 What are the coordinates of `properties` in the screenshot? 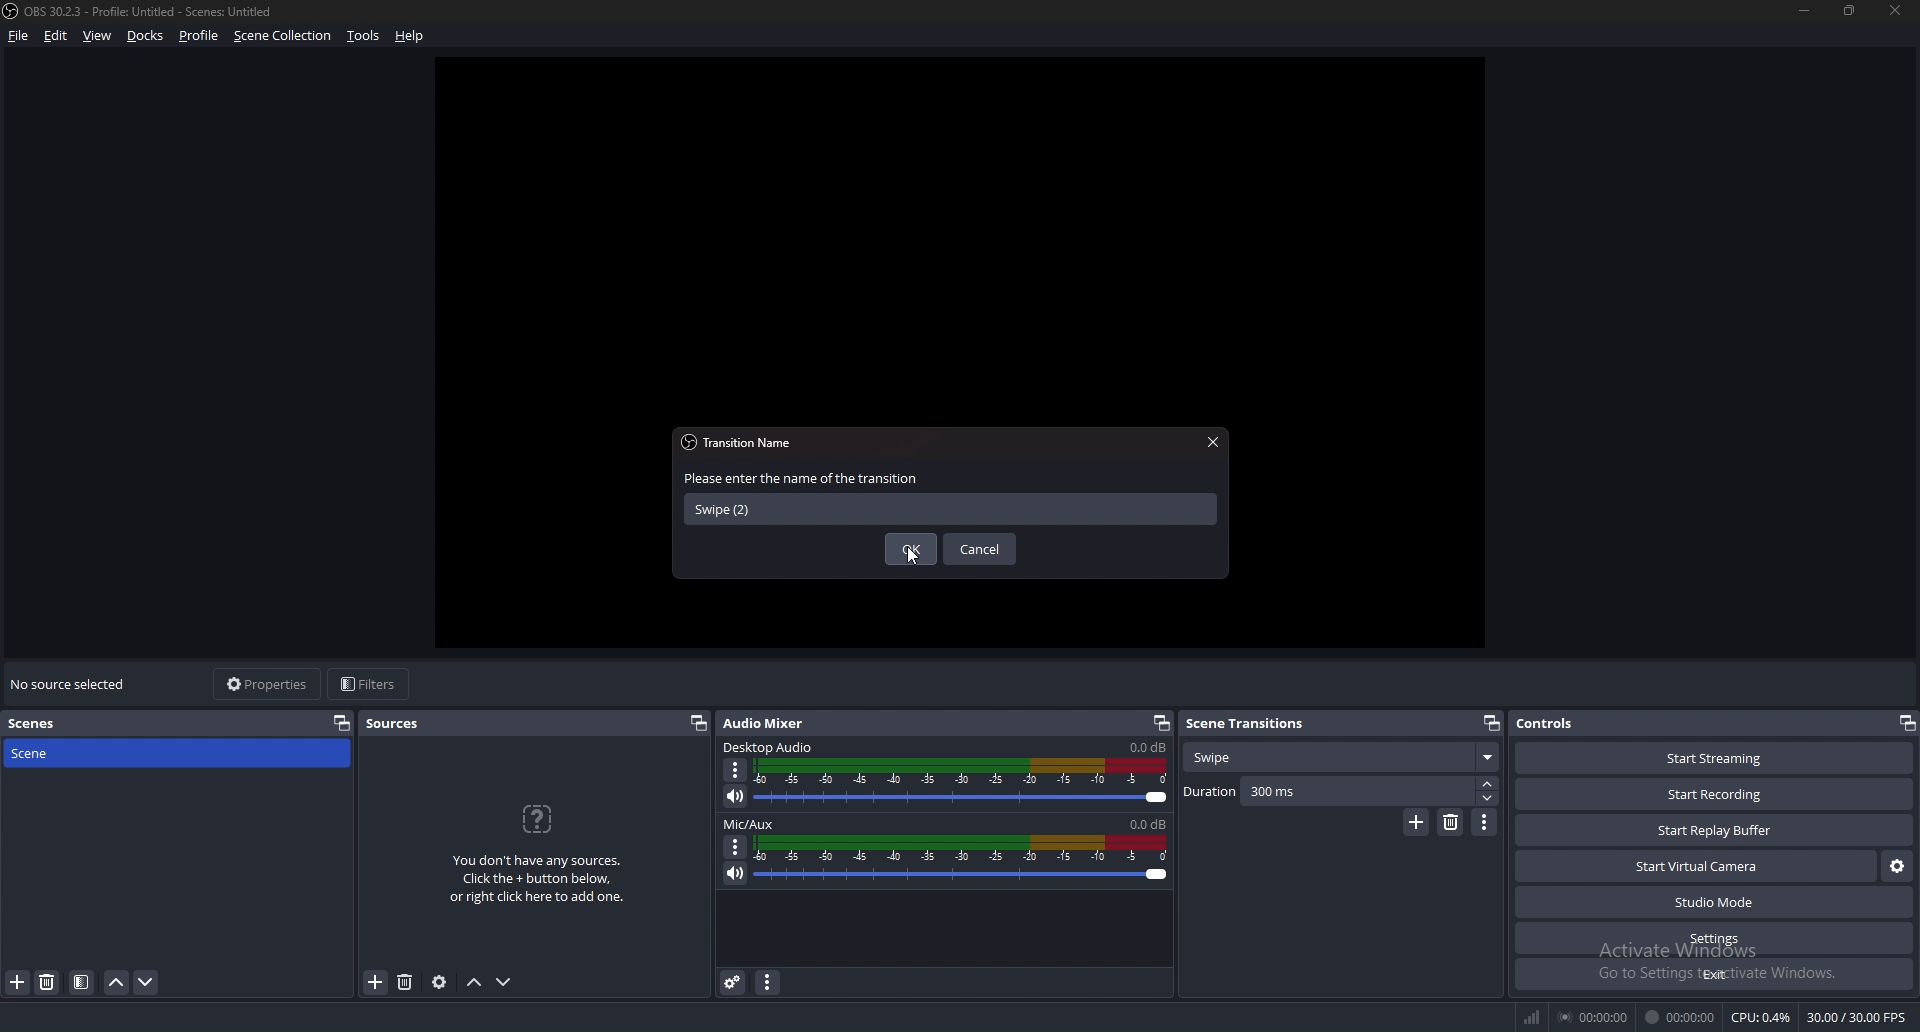 It's located at (269, 685).